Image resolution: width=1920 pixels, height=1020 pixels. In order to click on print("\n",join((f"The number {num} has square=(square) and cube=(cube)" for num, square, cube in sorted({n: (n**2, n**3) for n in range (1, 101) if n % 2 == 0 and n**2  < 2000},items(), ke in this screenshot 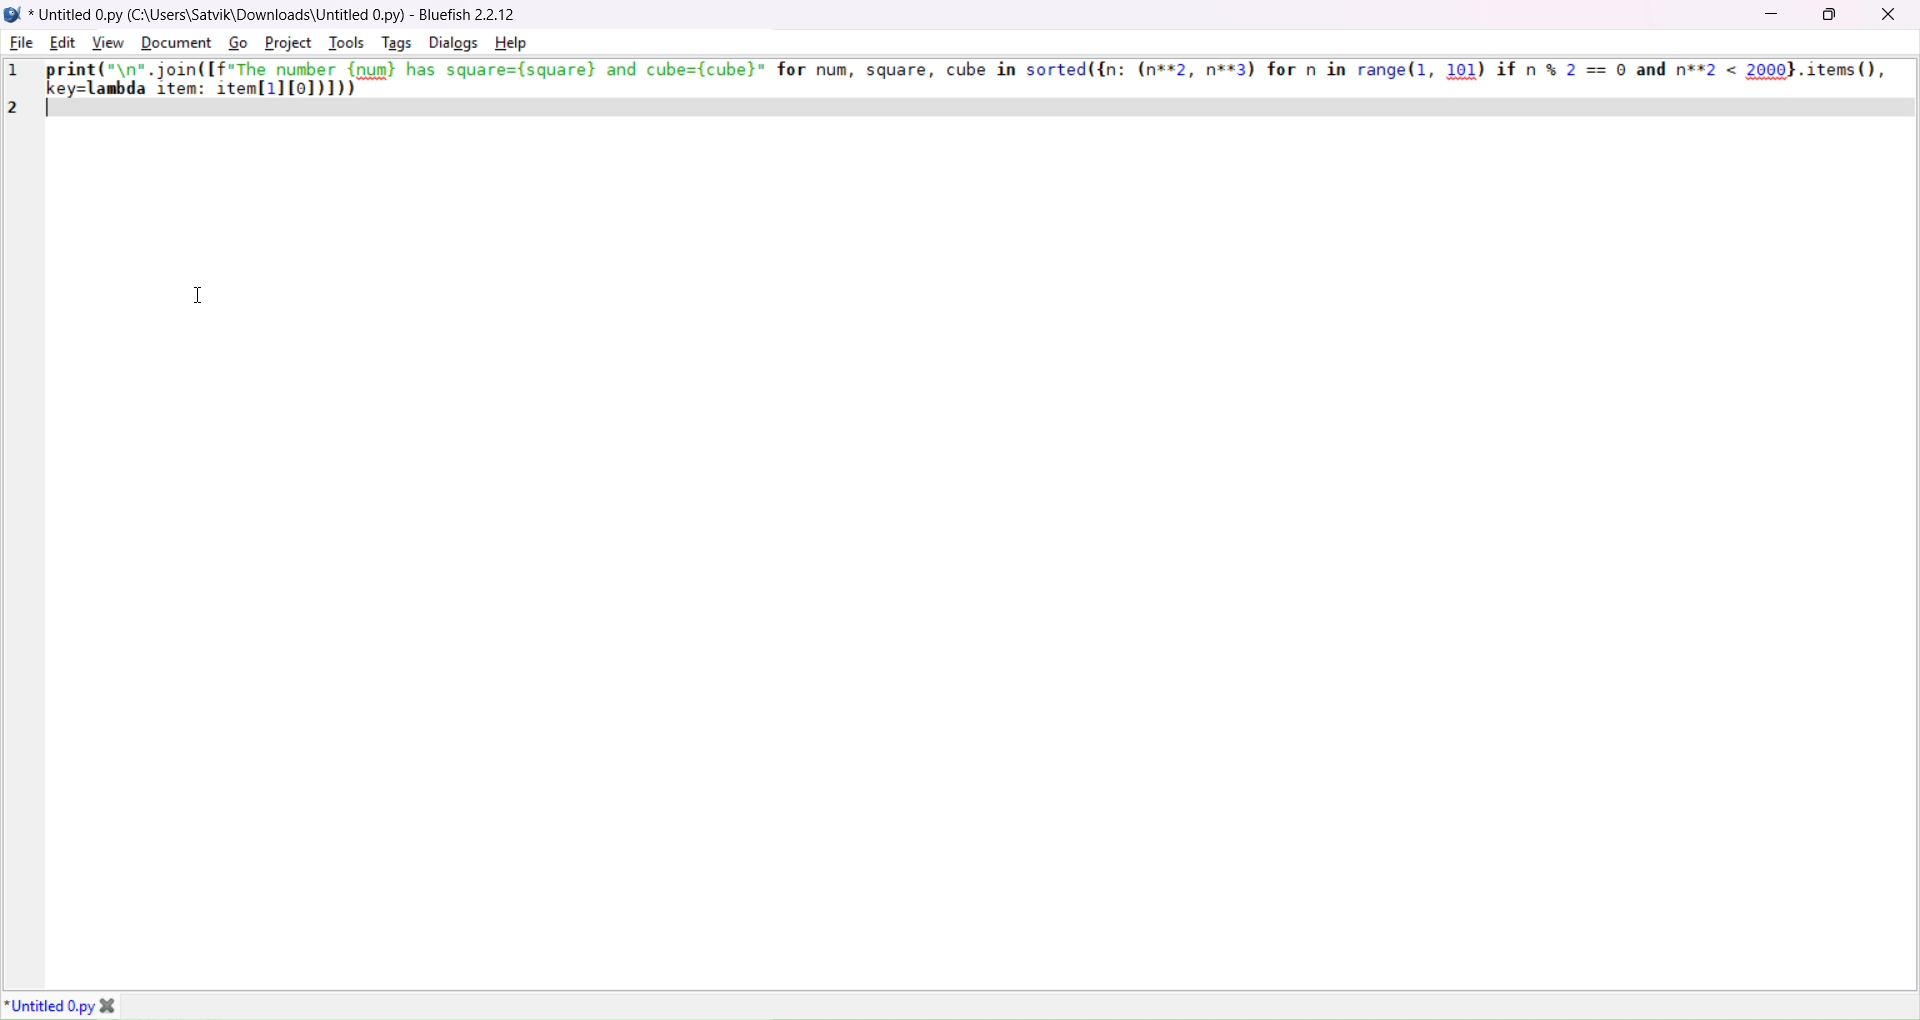, I will do `click(978, 78)`.